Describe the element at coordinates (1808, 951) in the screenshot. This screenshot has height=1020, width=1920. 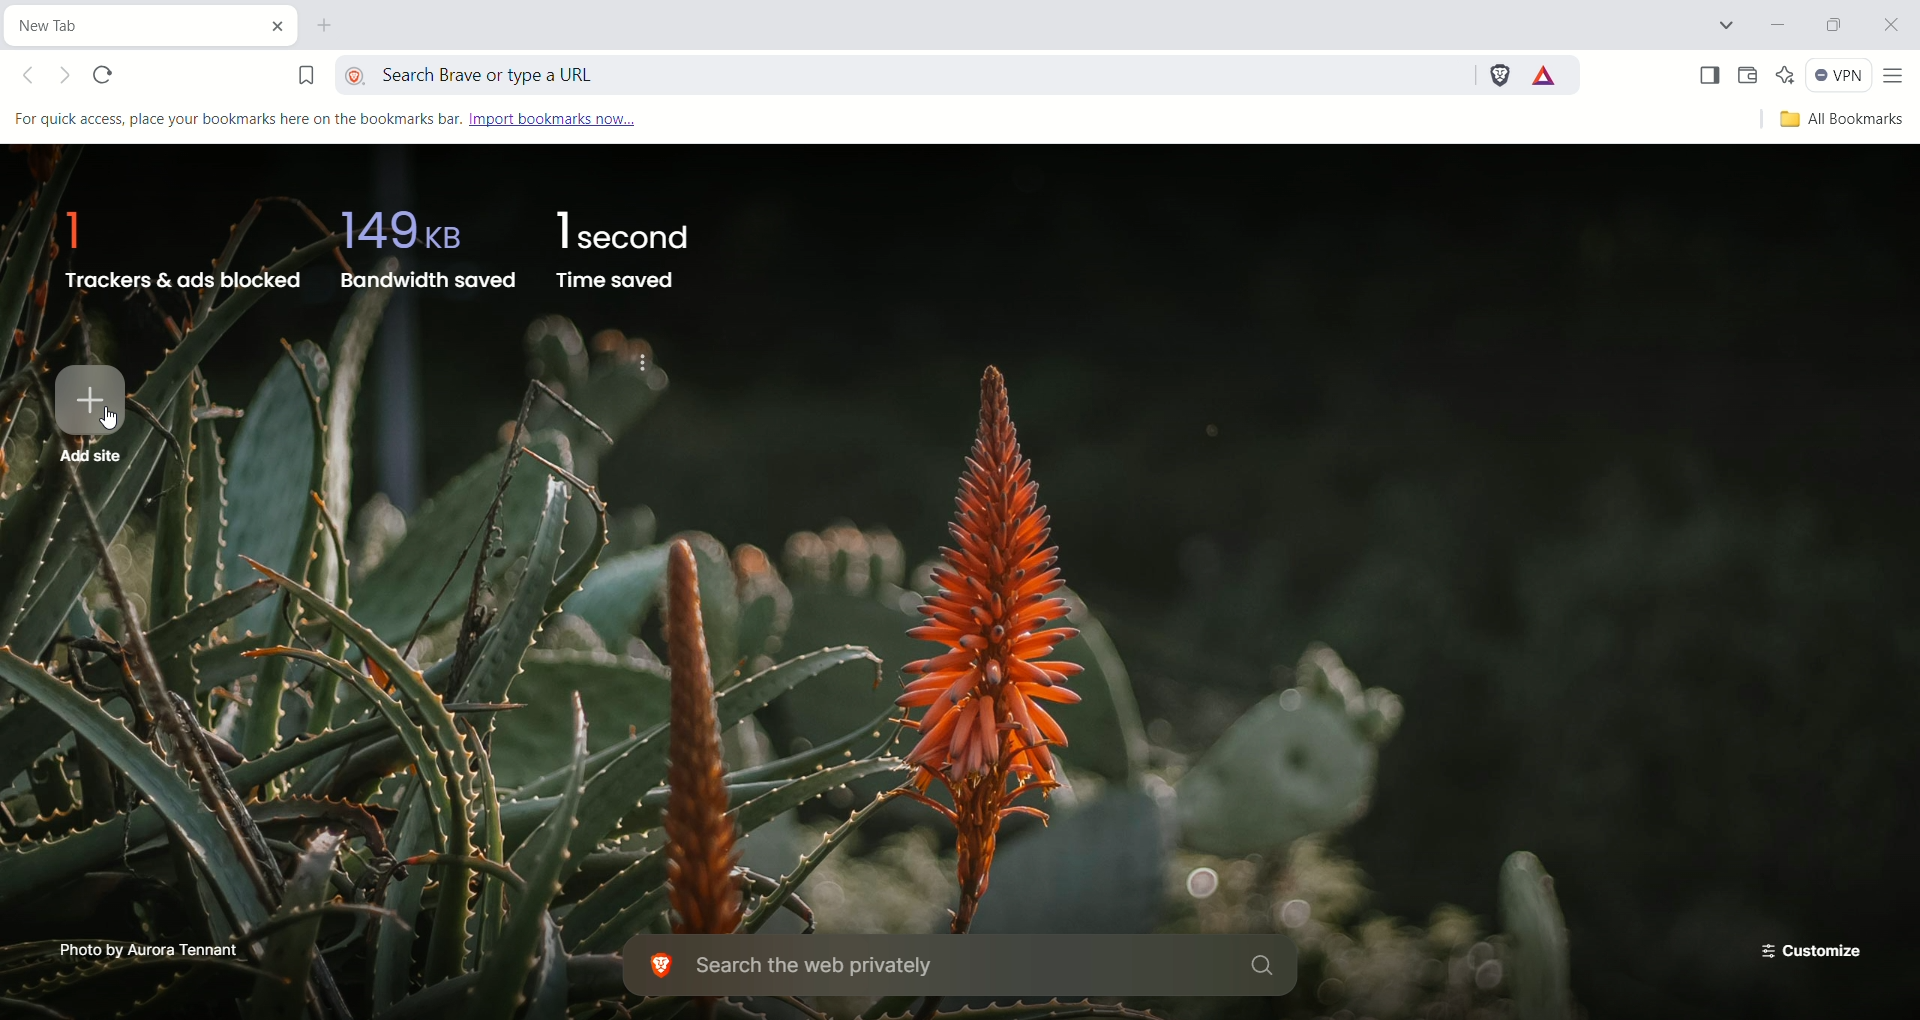
I see `customize` at that location.